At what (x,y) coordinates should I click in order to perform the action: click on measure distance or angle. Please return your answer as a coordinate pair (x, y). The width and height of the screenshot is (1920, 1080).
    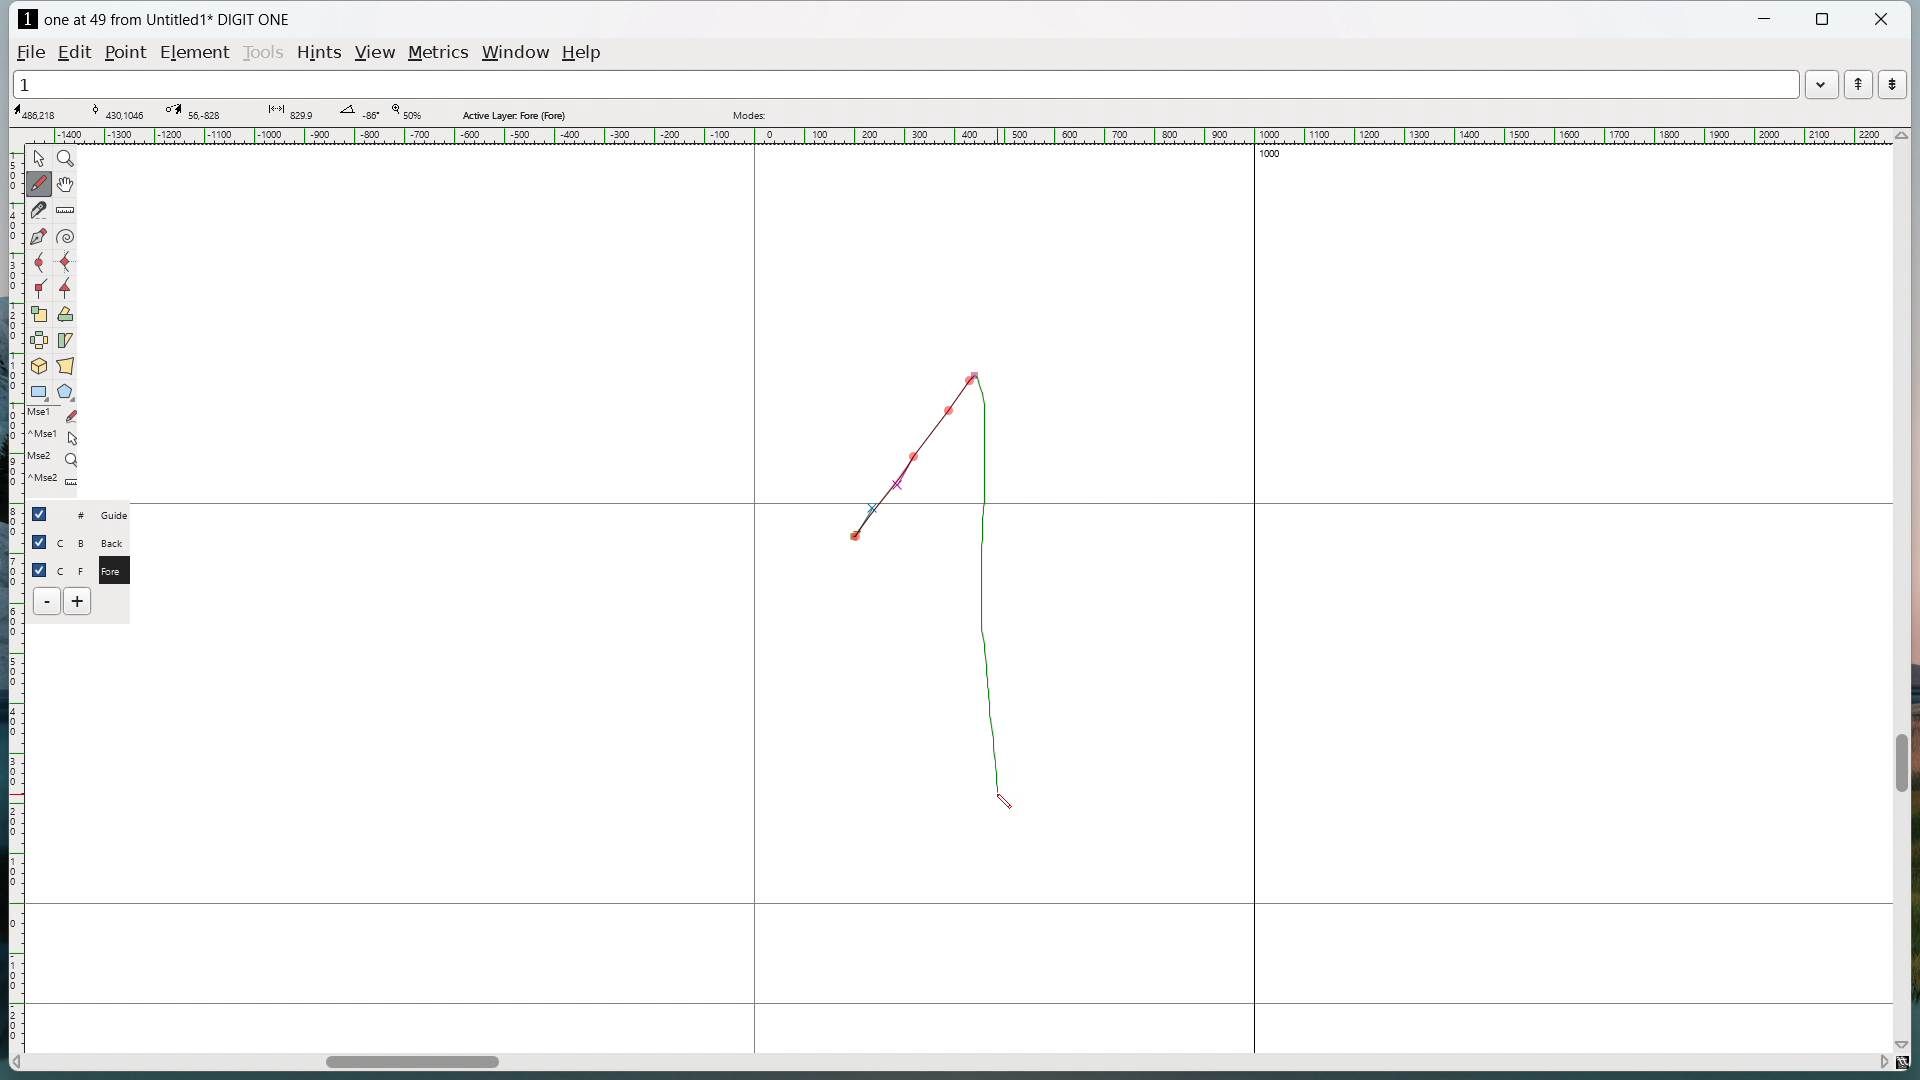
    Looking at the image, I should click on (67, 209).